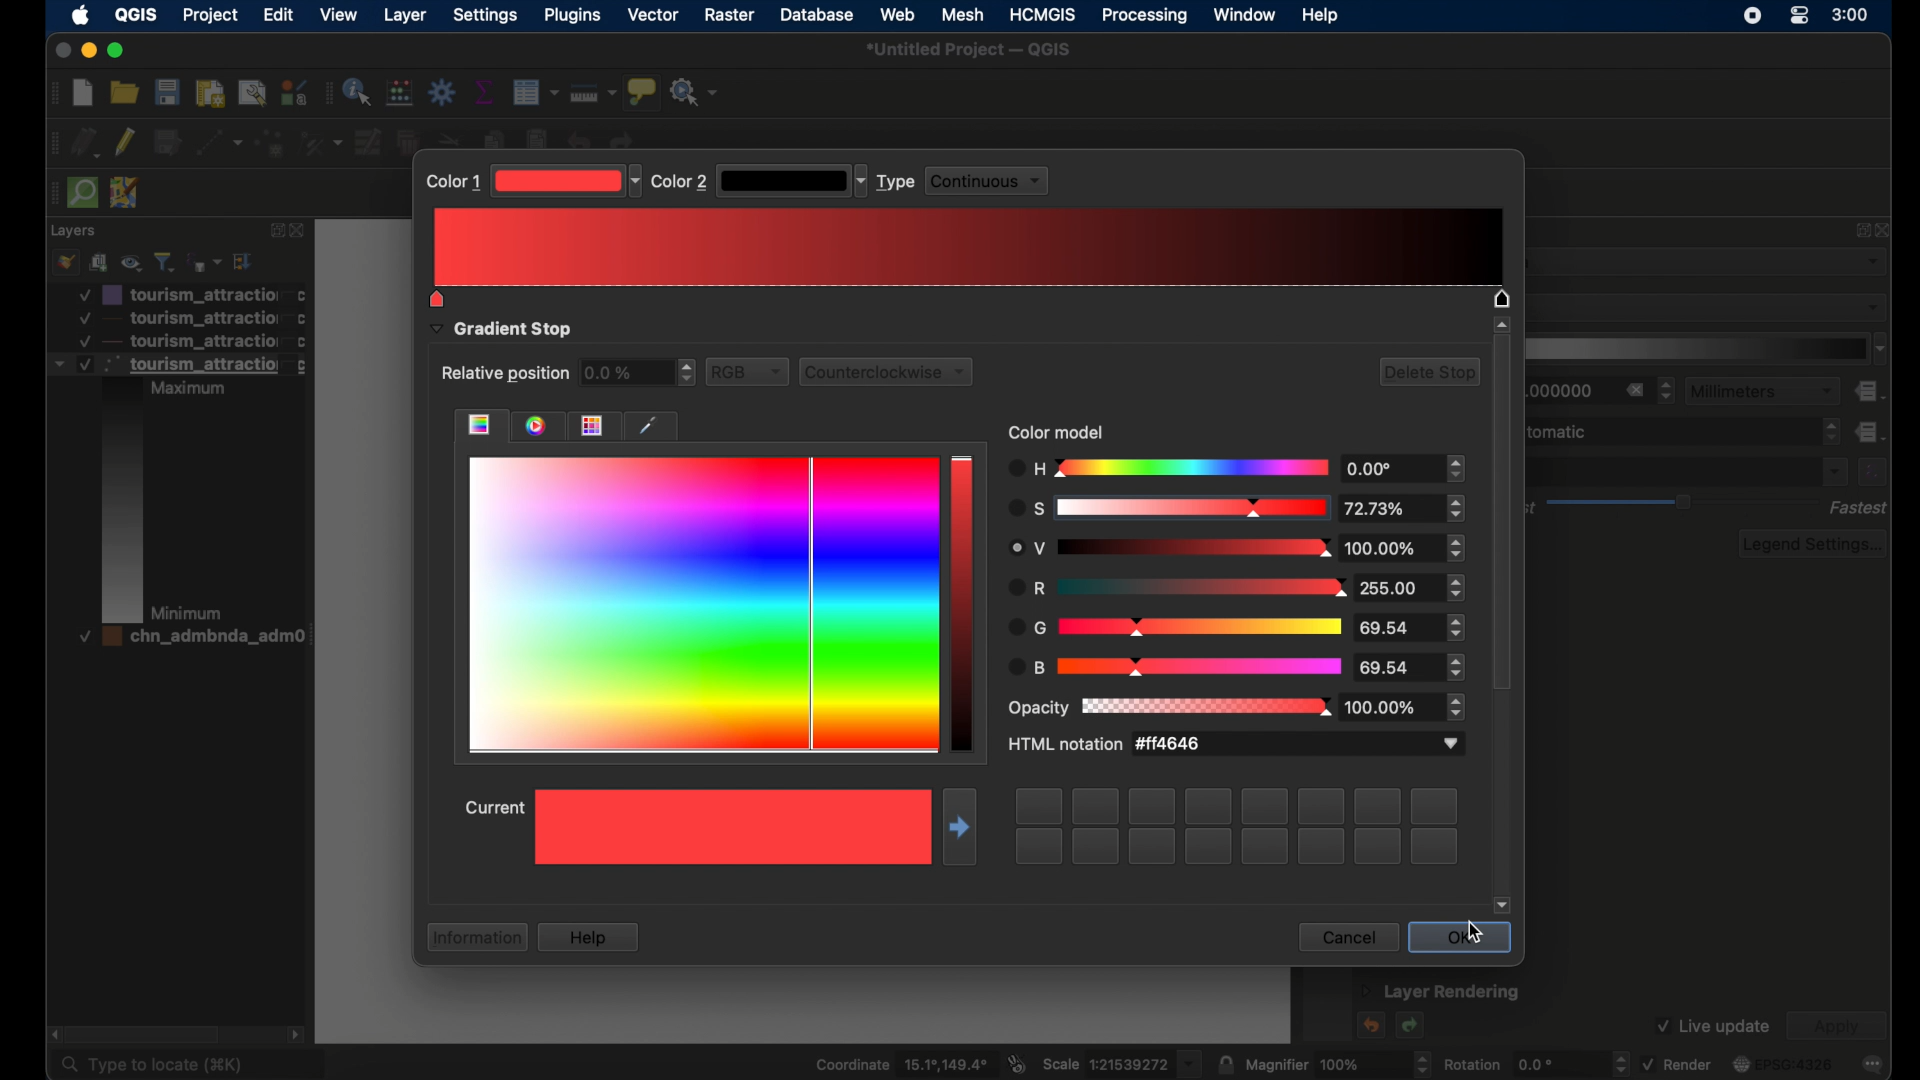  Describe the element at coordinates (1244, 14) in the screenshot. I see `window` at that location.